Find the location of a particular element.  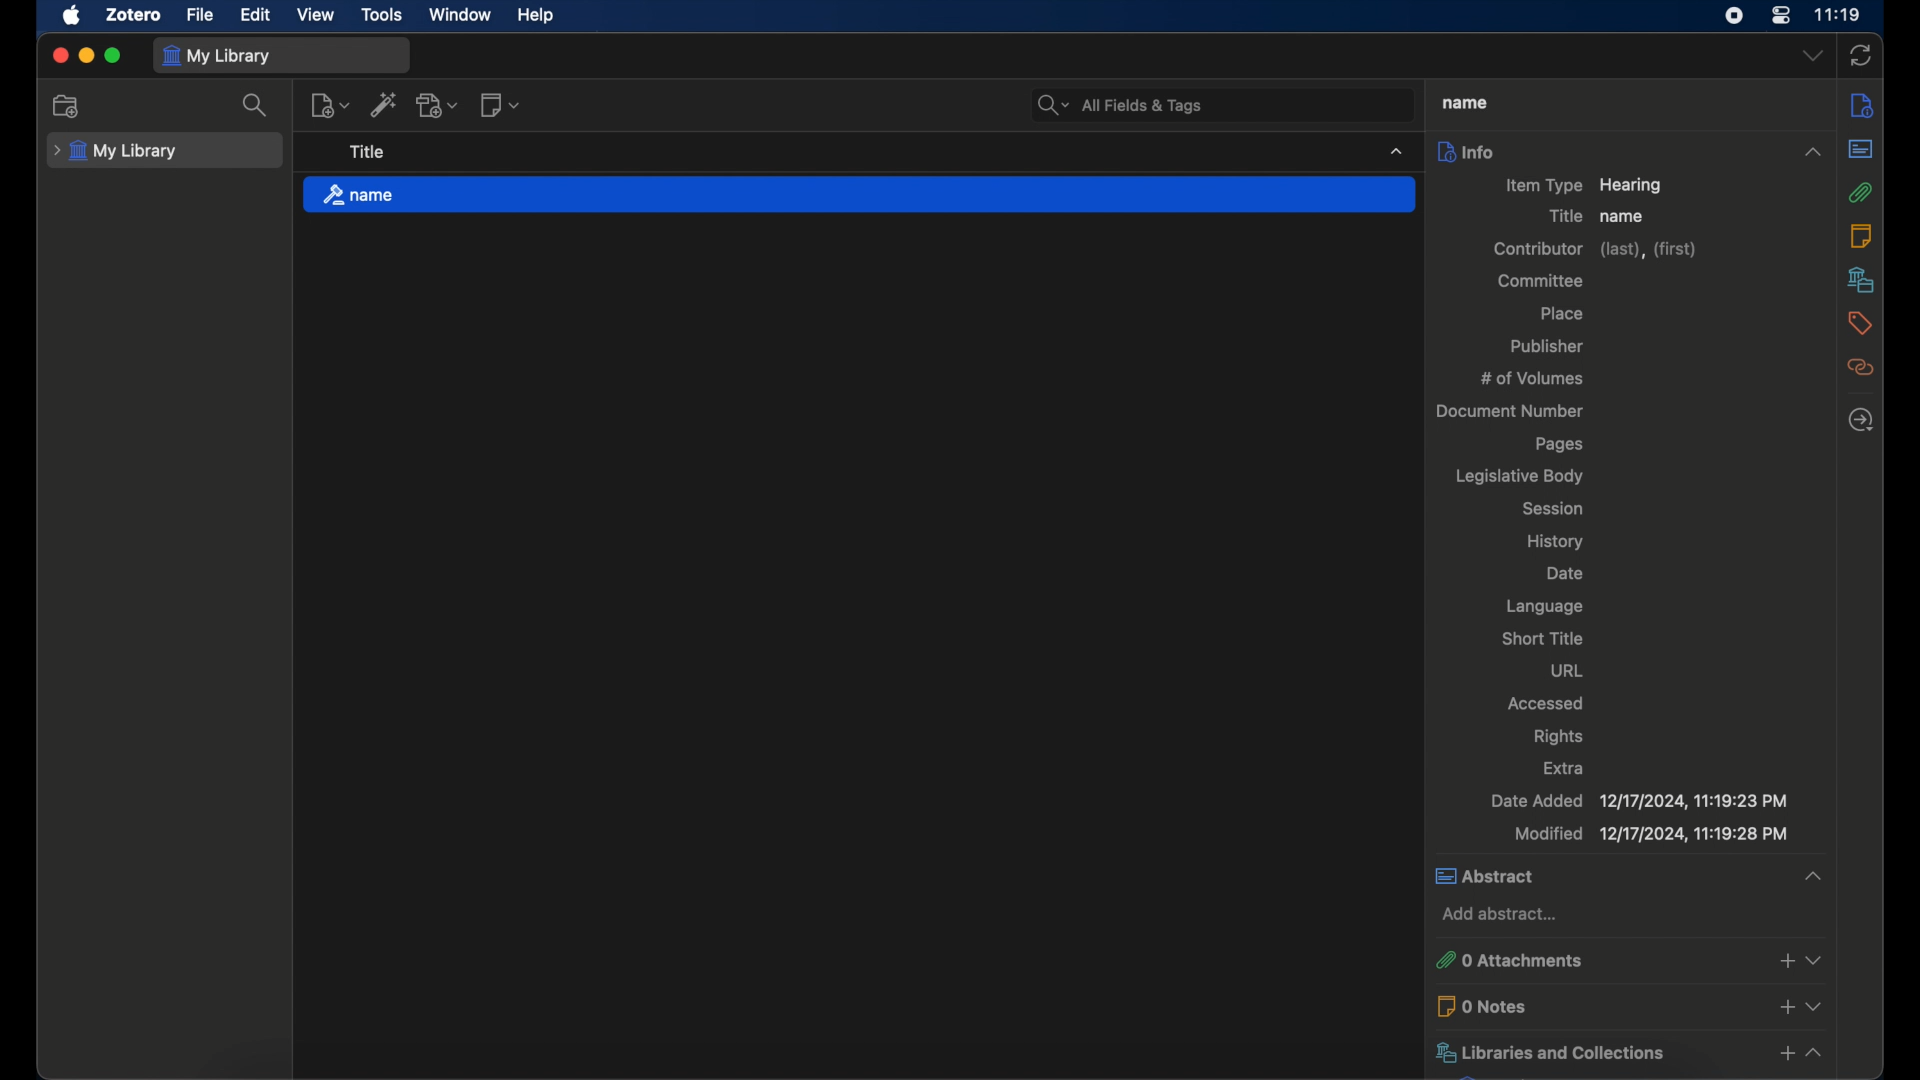

related is located at coordinates (1860, 367).